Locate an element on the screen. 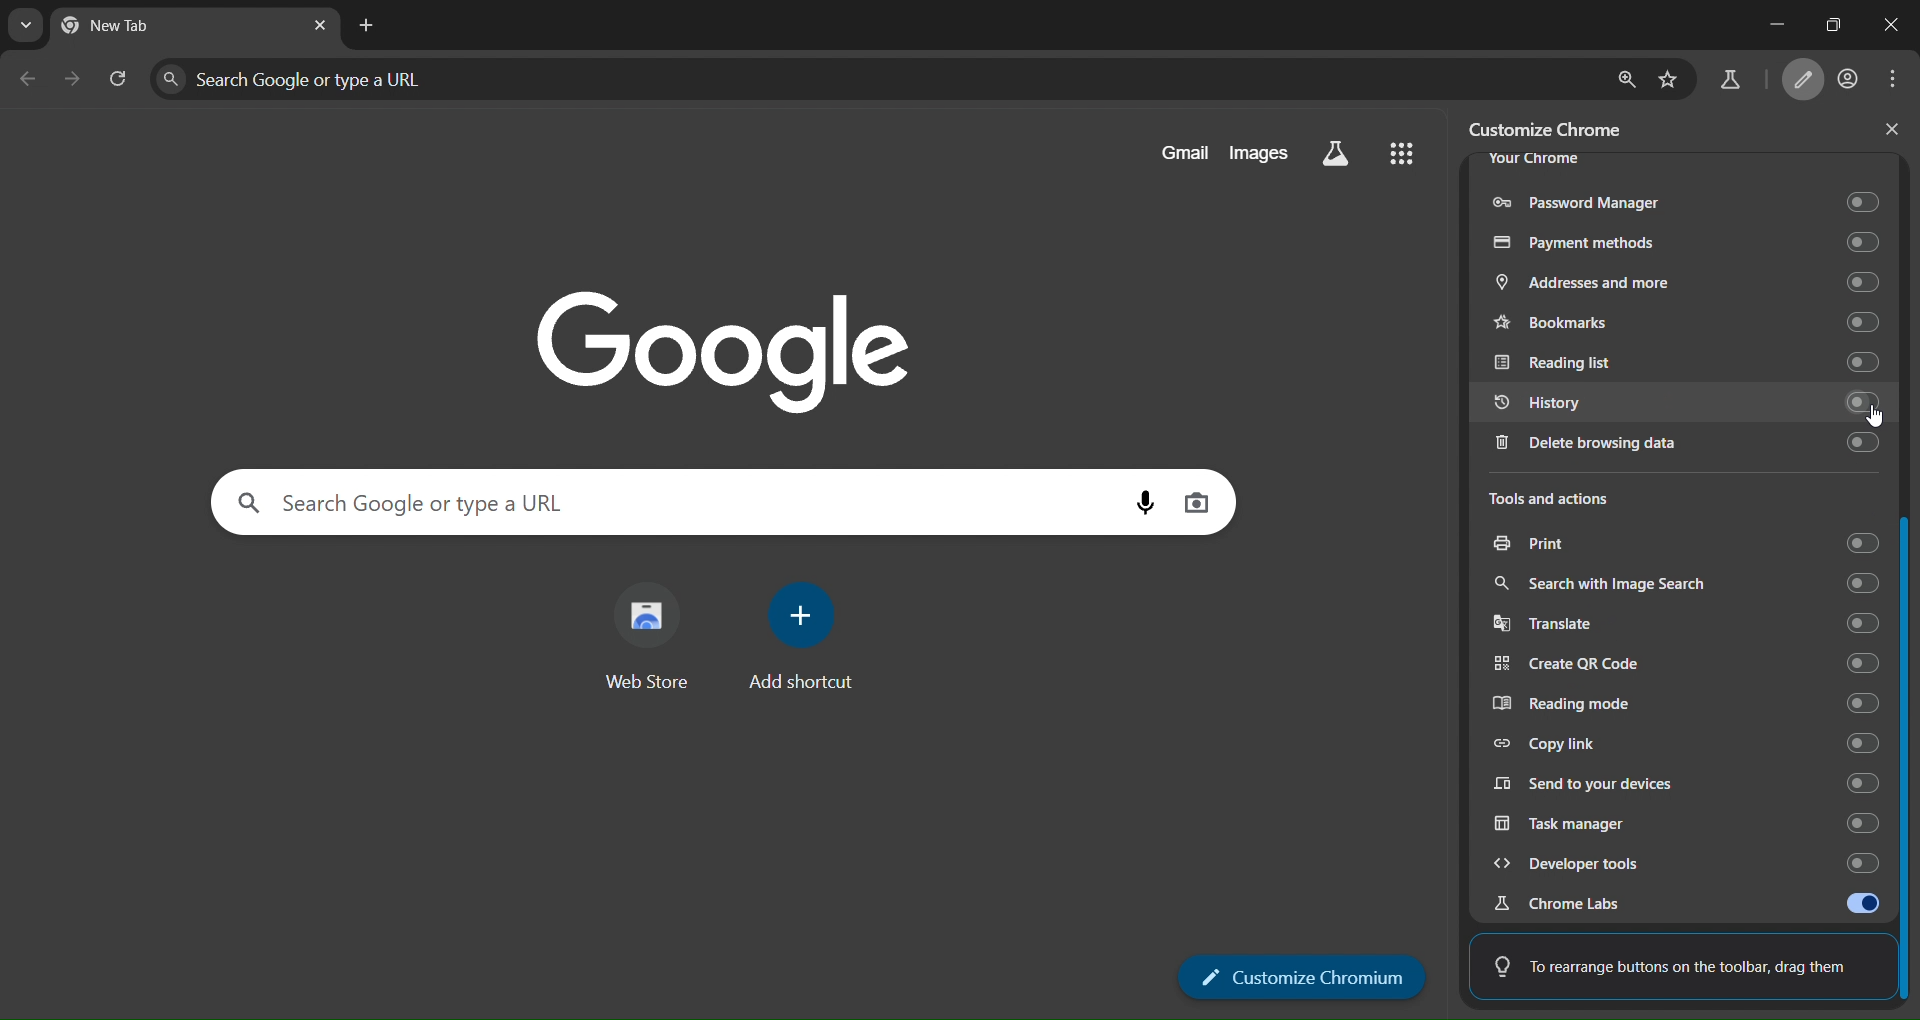  customize chromium is located at coordinates (1807, 81).